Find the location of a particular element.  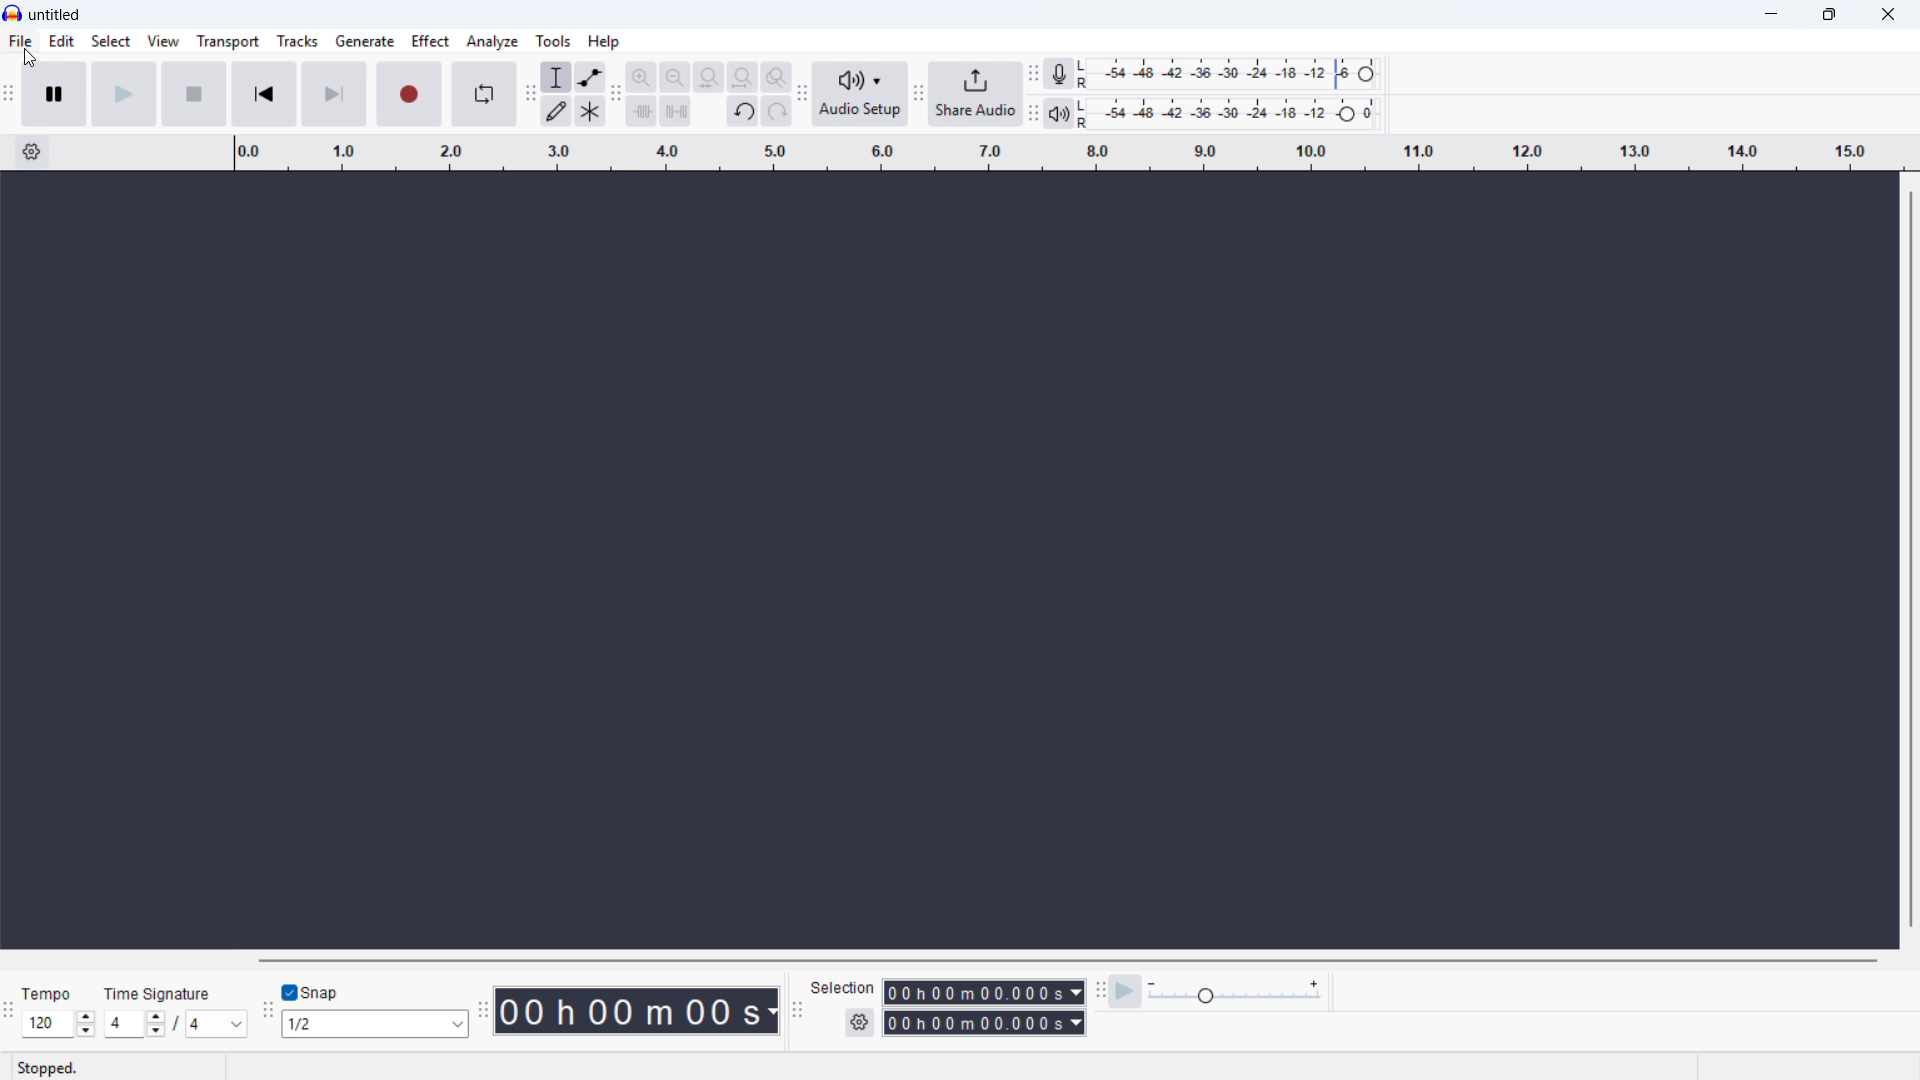

Selection settings  is located at coordinates (860, 1022).